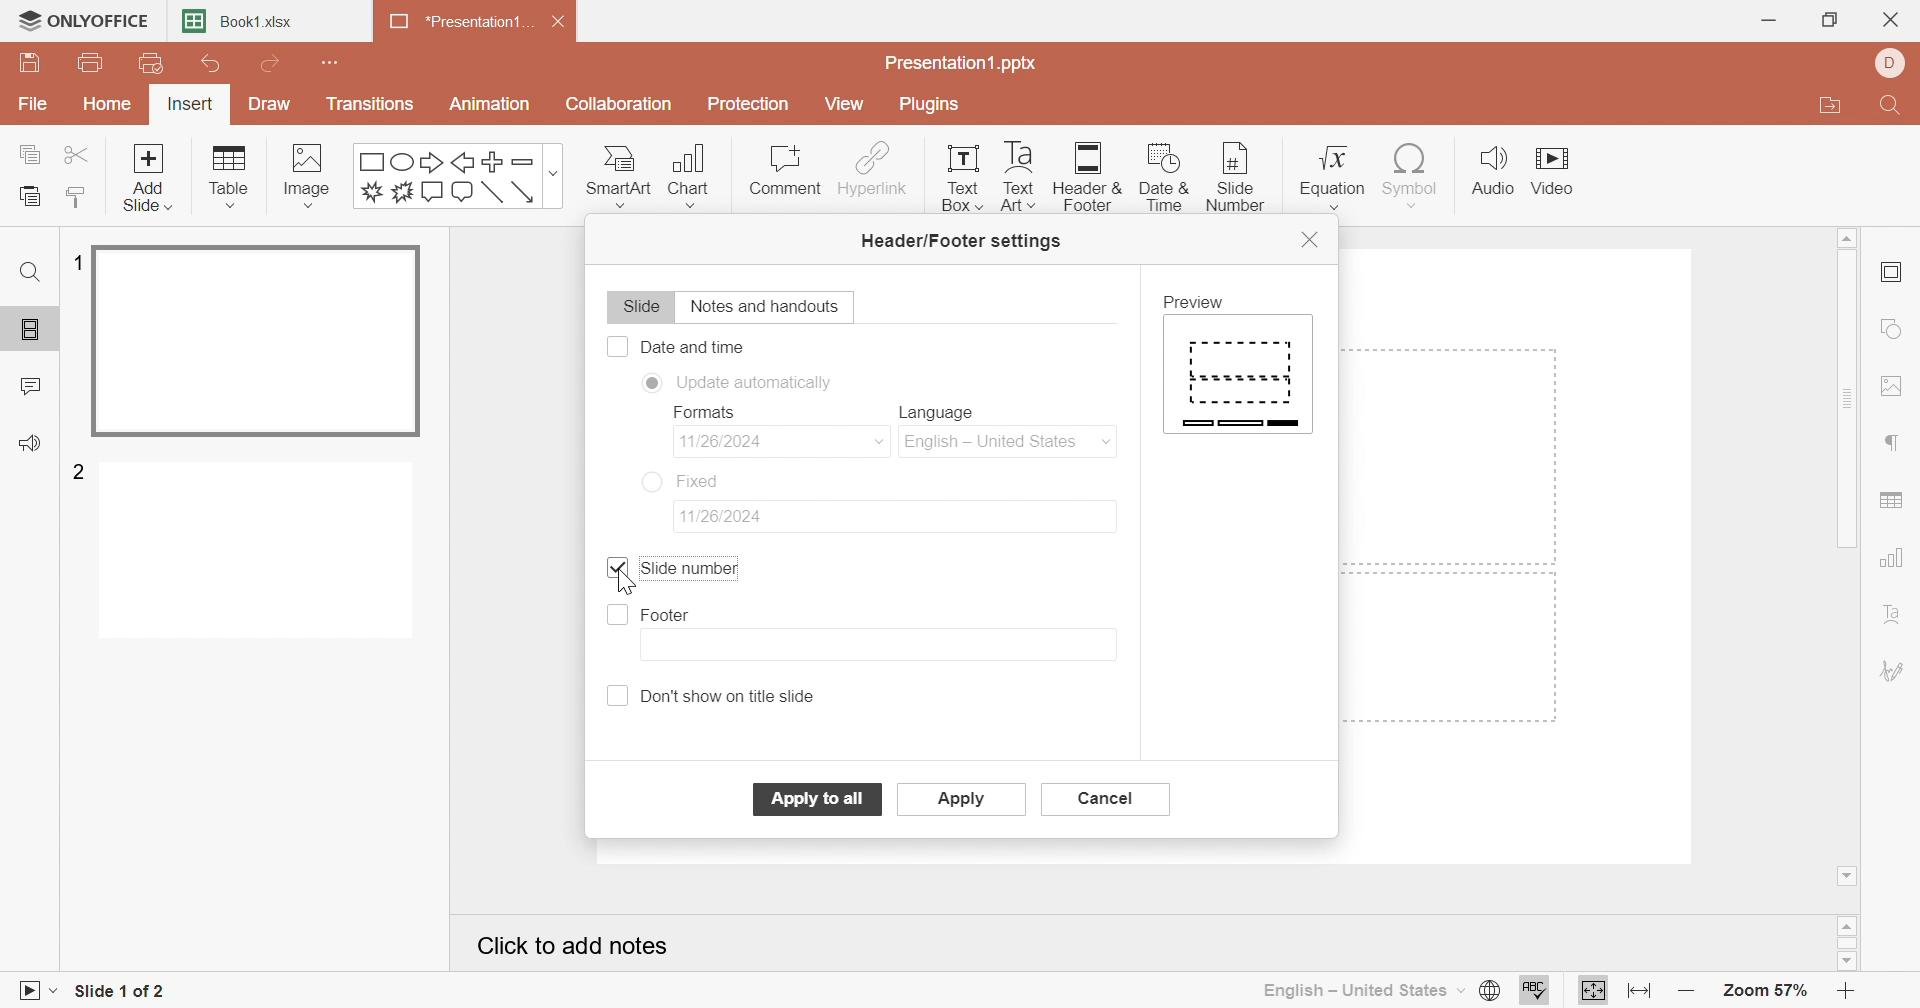  What do you see at coordinates (241, 23) in the screenshot?
I see `Book1.xlsx` at bounding box center [241, 23].